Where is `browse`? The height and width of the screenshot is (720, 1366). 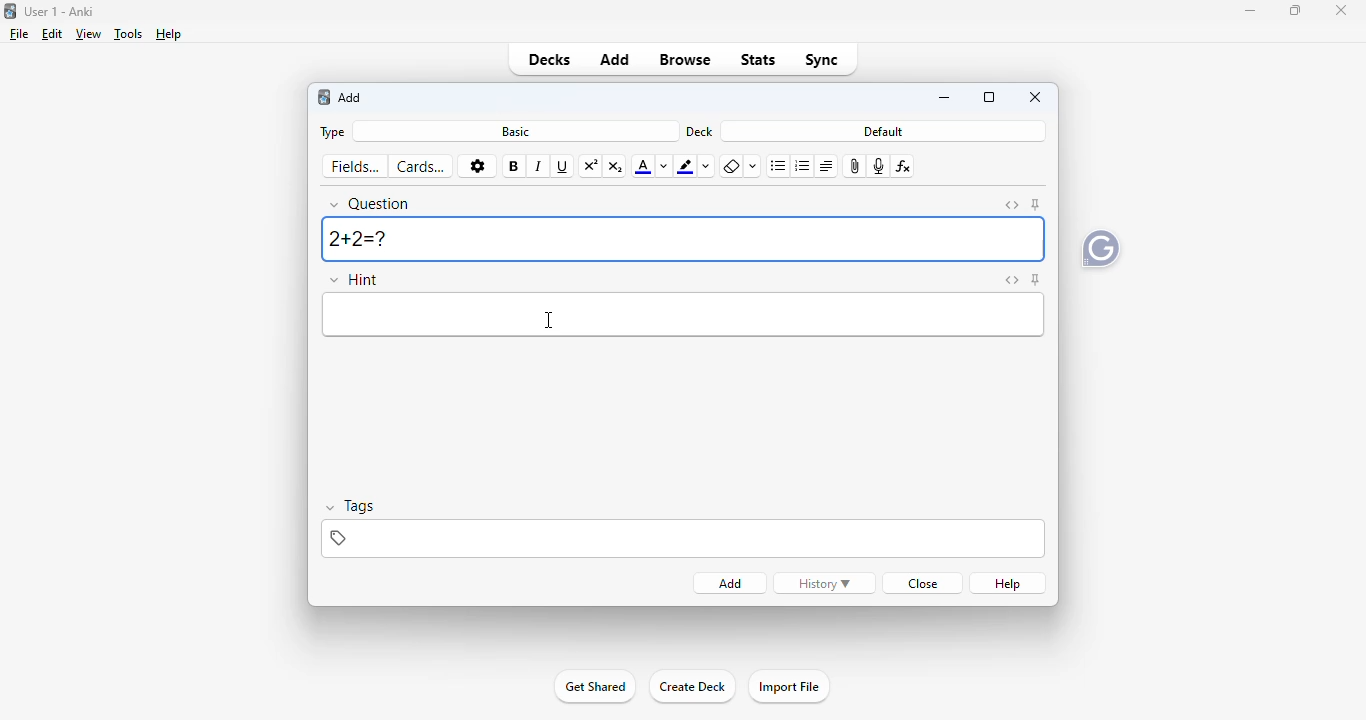
browse is located at coordinates (685, 60).